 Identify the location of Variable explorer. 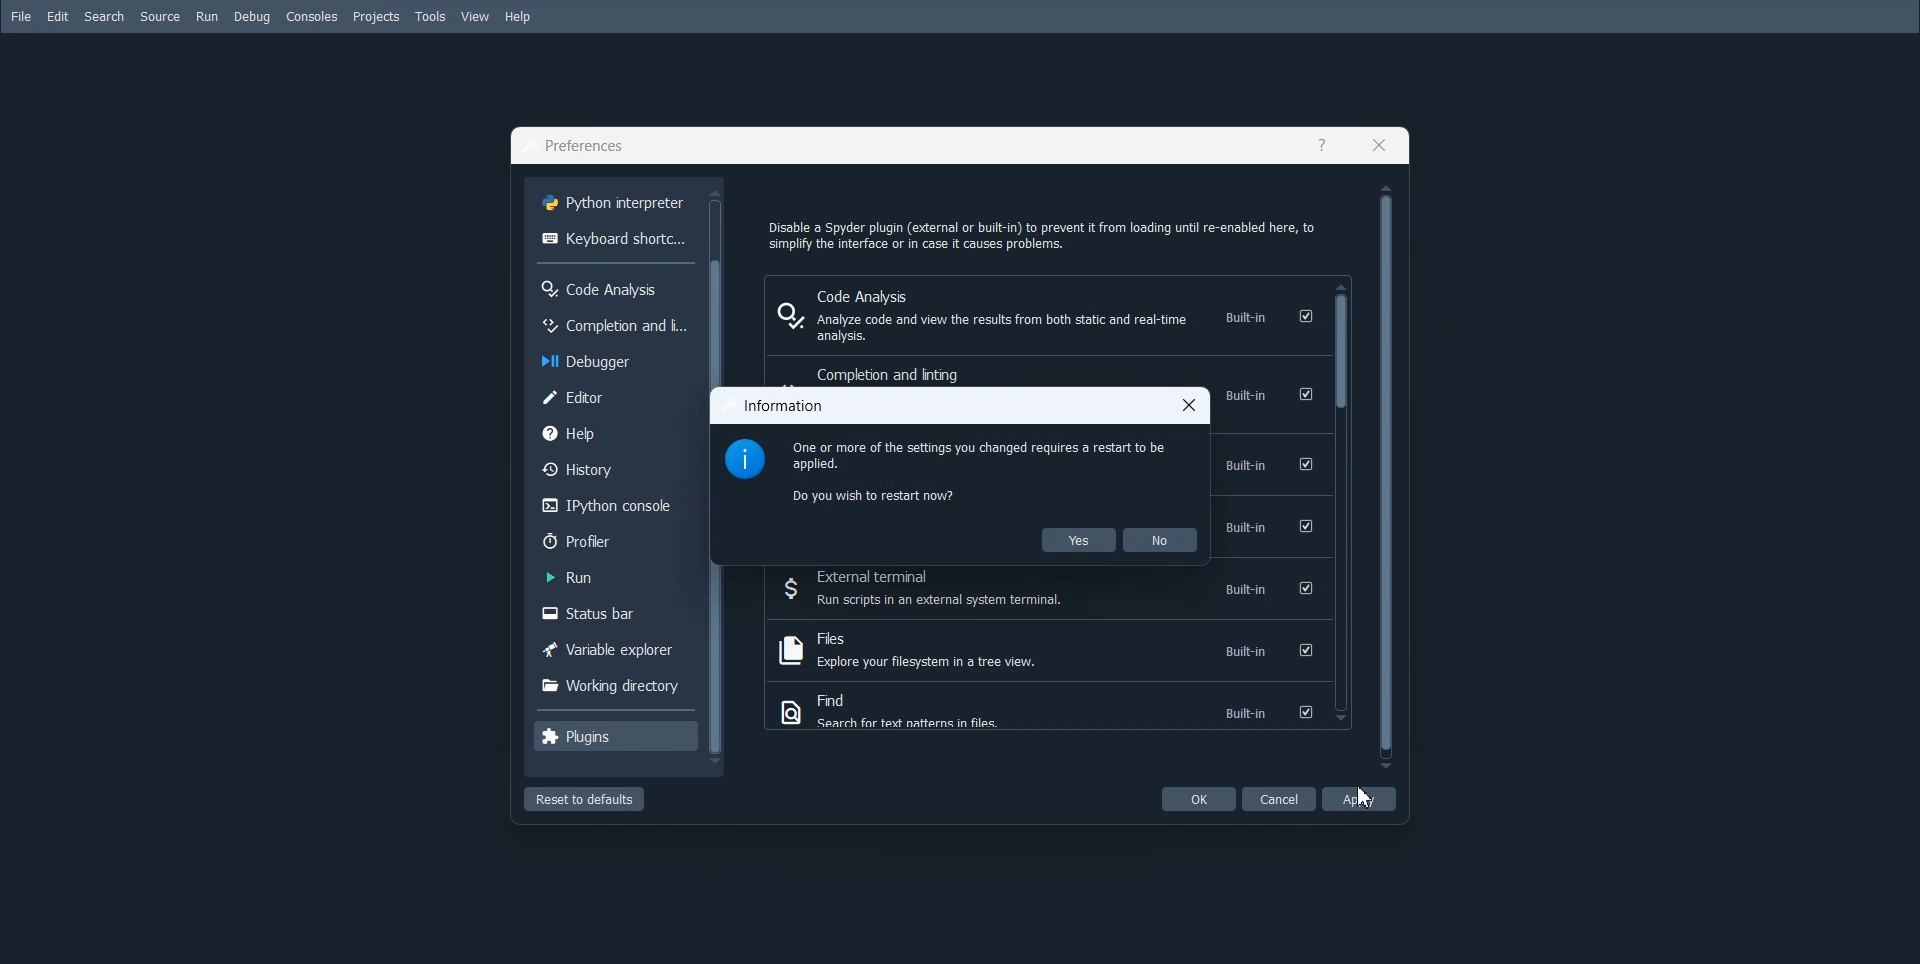
(612, 648).